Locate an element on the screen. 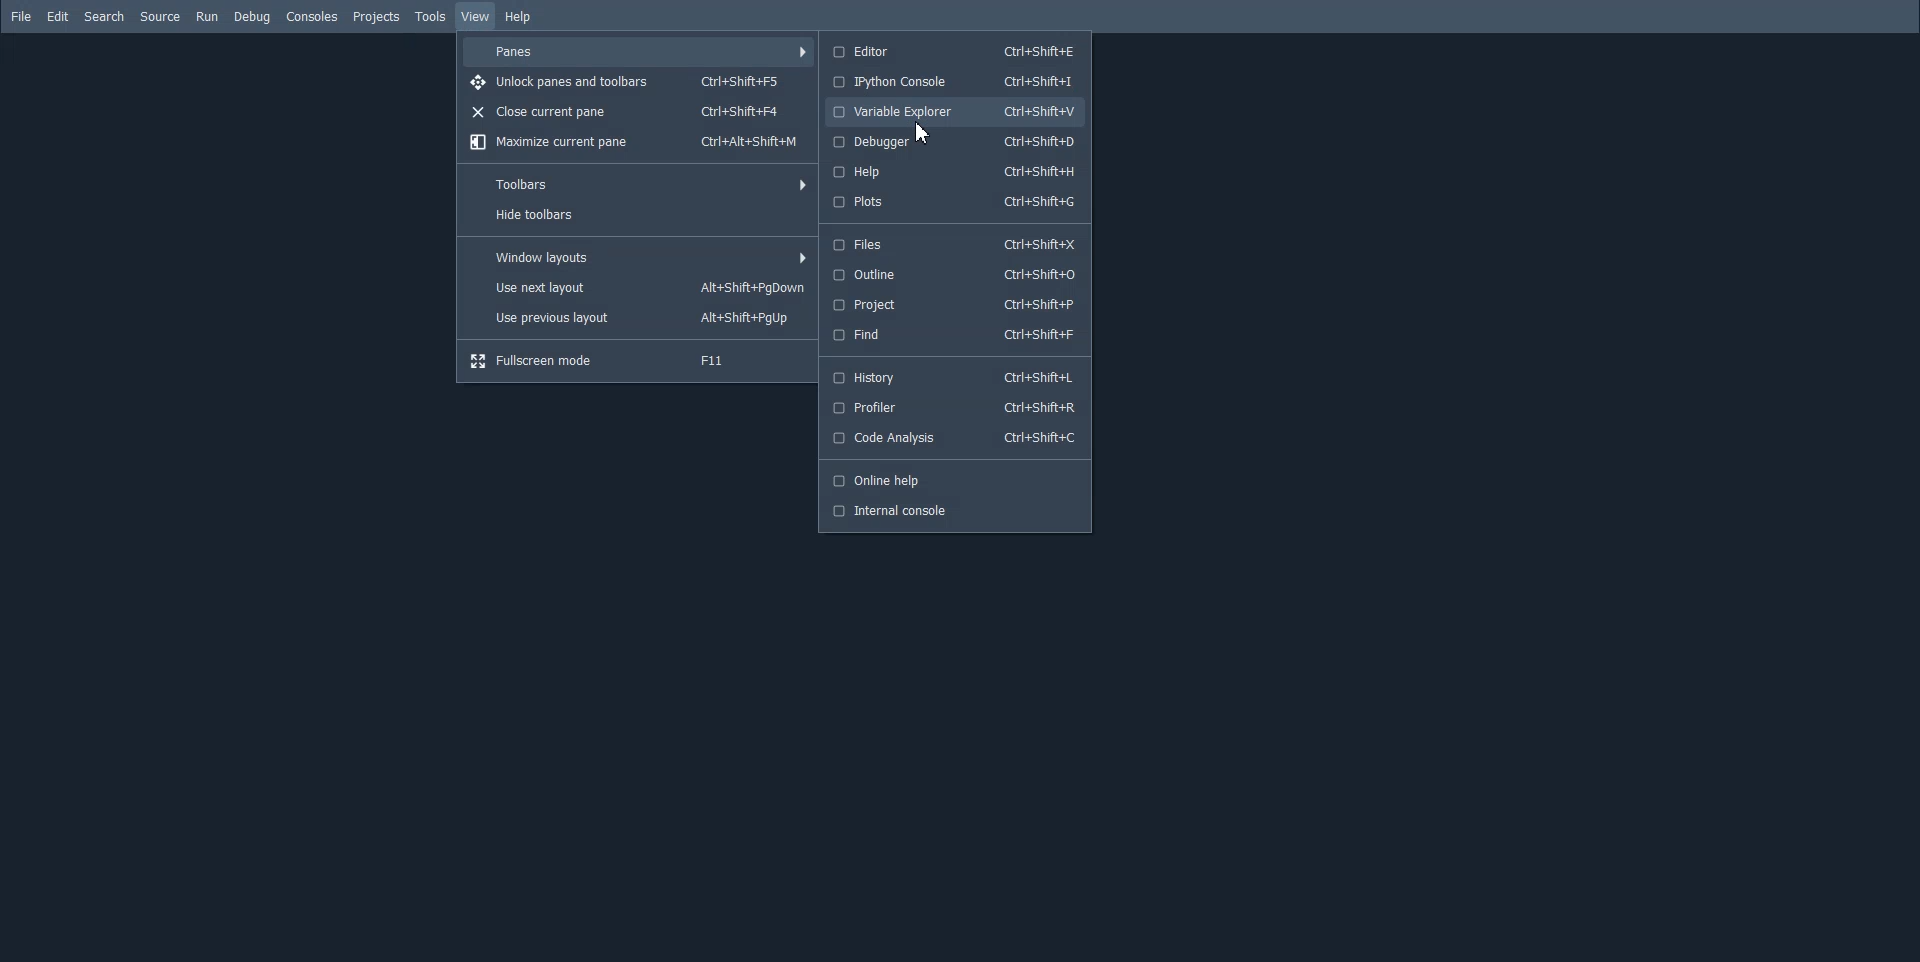  Fullscreen mode is located at coordinates (636, 361).